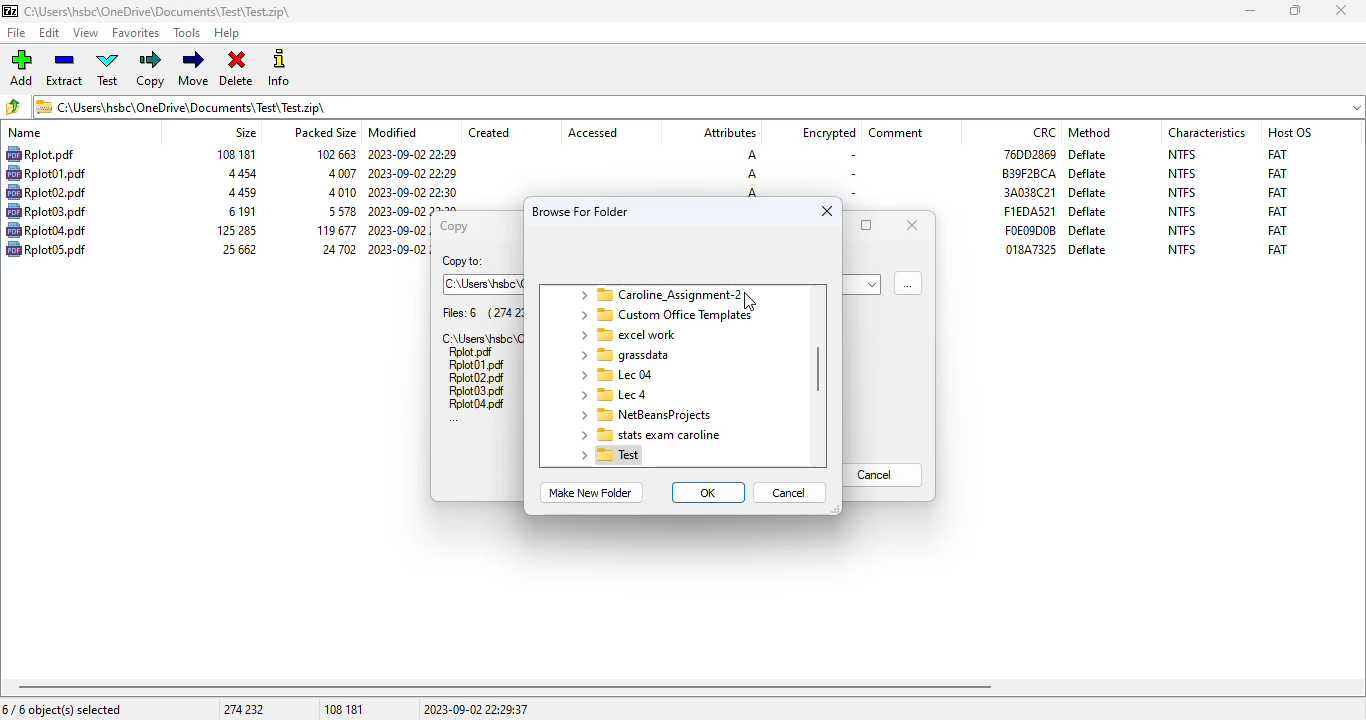  What do you see at coordinates (1290, 132) in the screenshot?
I see `host OS` at bounding box center [1290, 132].